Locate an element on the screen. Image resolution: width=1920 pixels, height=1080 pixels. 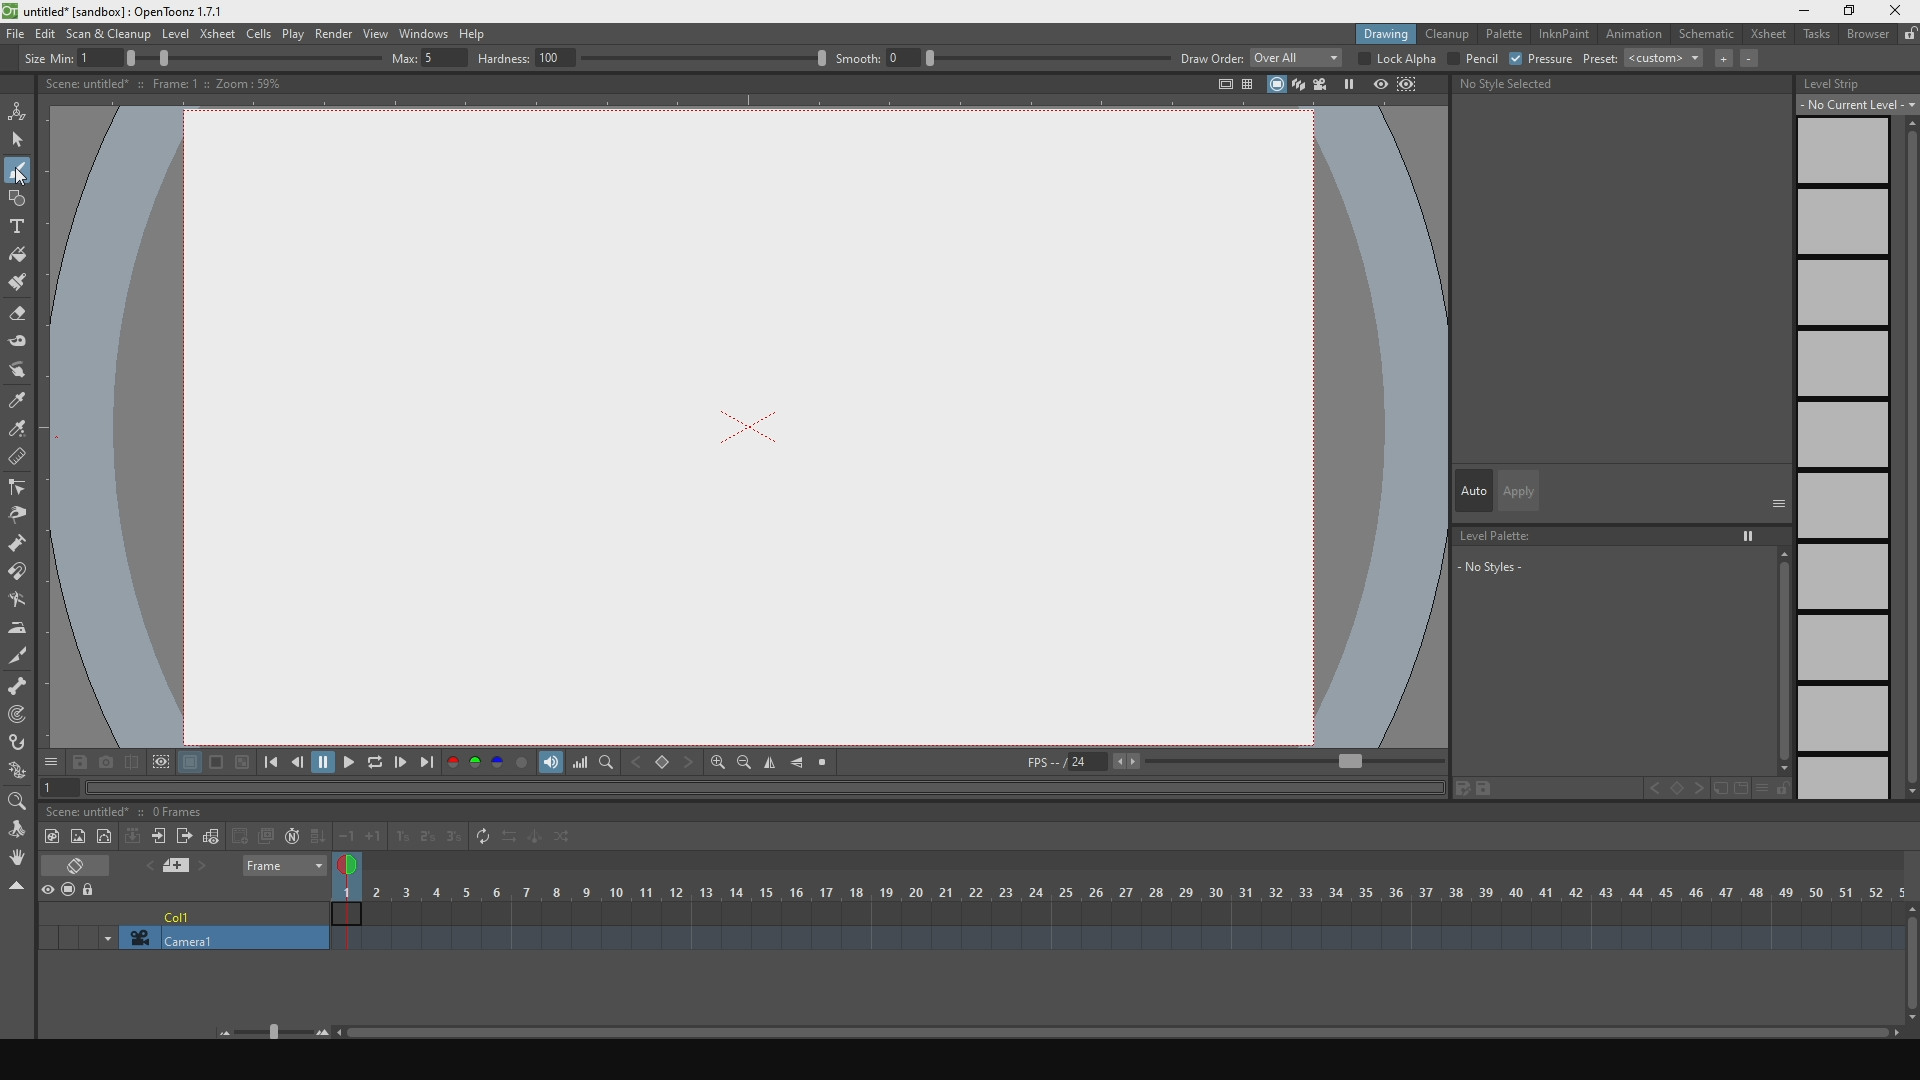
inknpain is located at coordinates (1566, 36).